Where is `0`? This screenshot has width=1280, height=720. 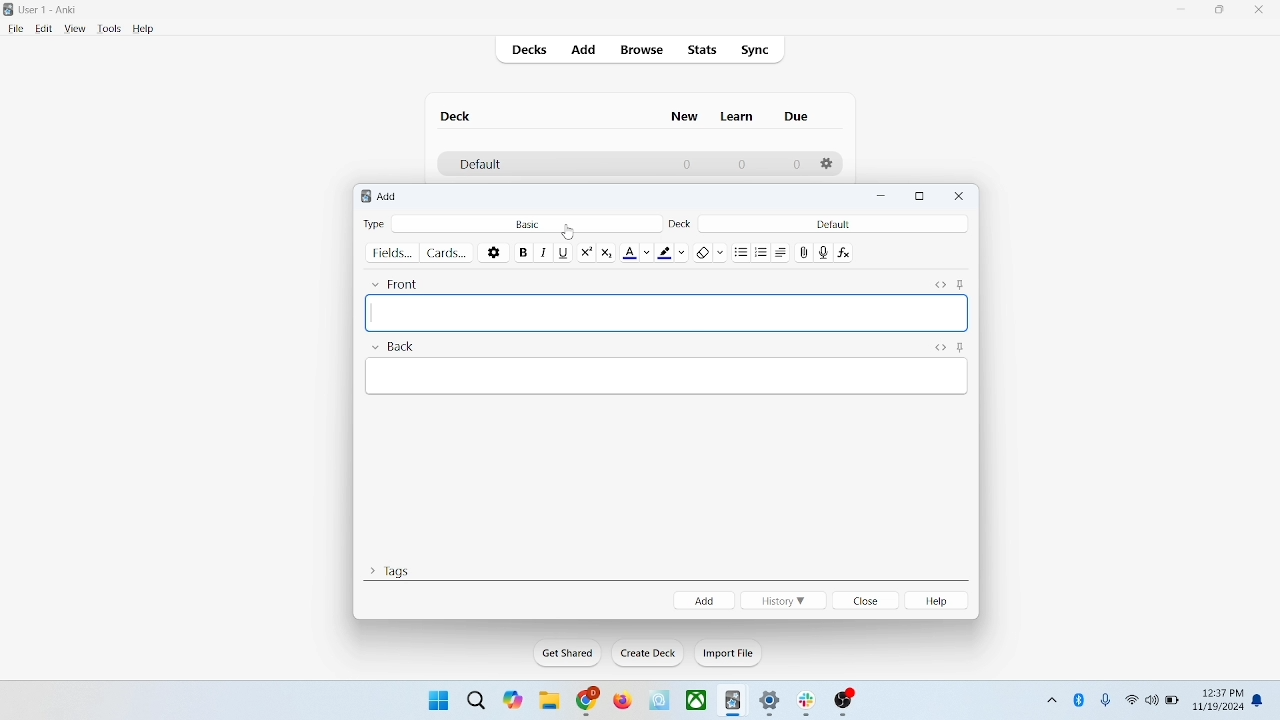 0 is located at coordinates (796, 165).